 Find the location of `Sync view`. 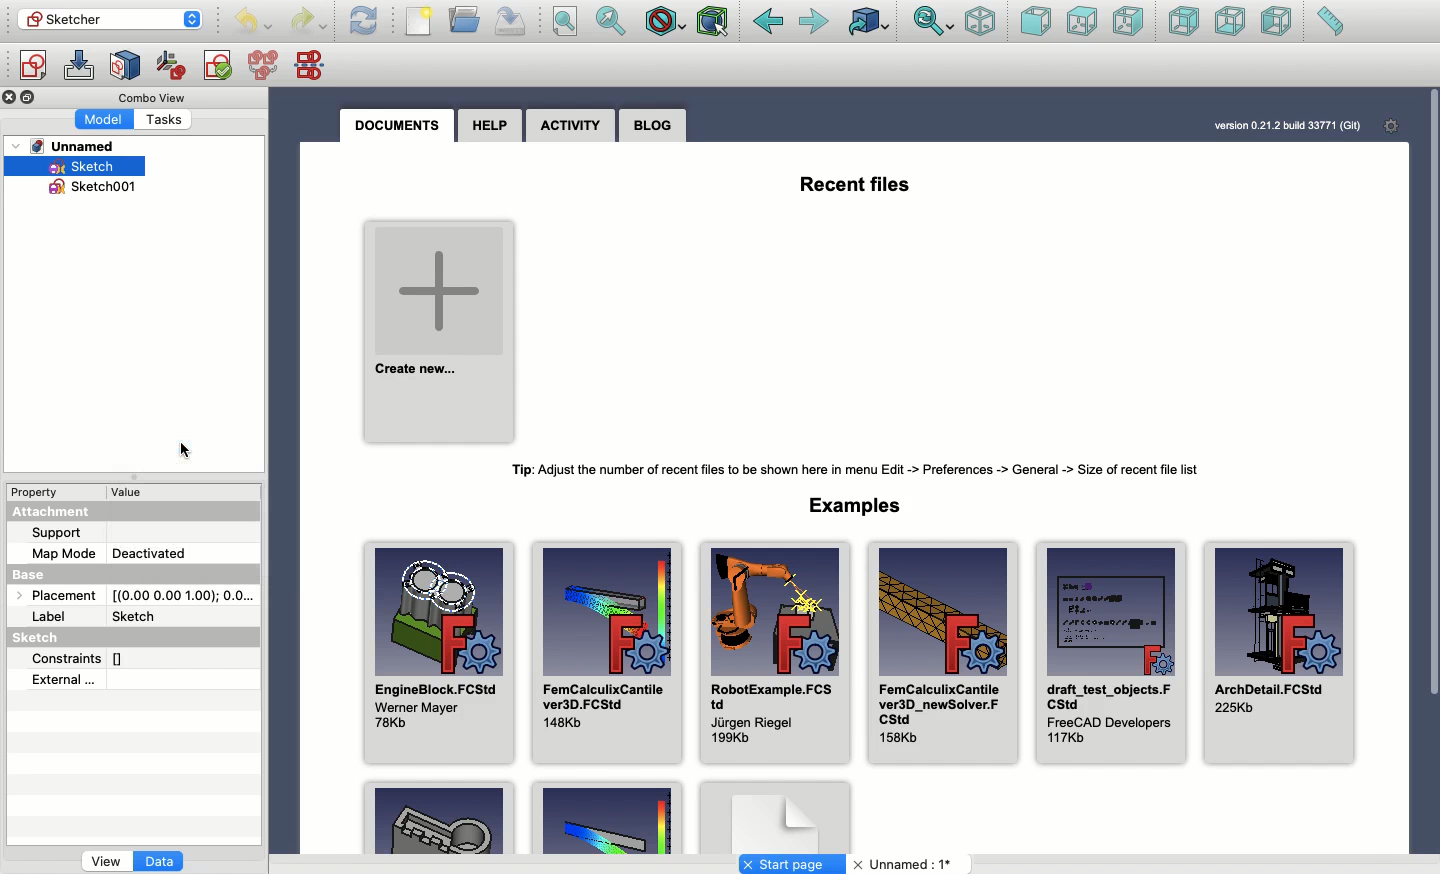

Sync view is located at coordinates (934, 23).